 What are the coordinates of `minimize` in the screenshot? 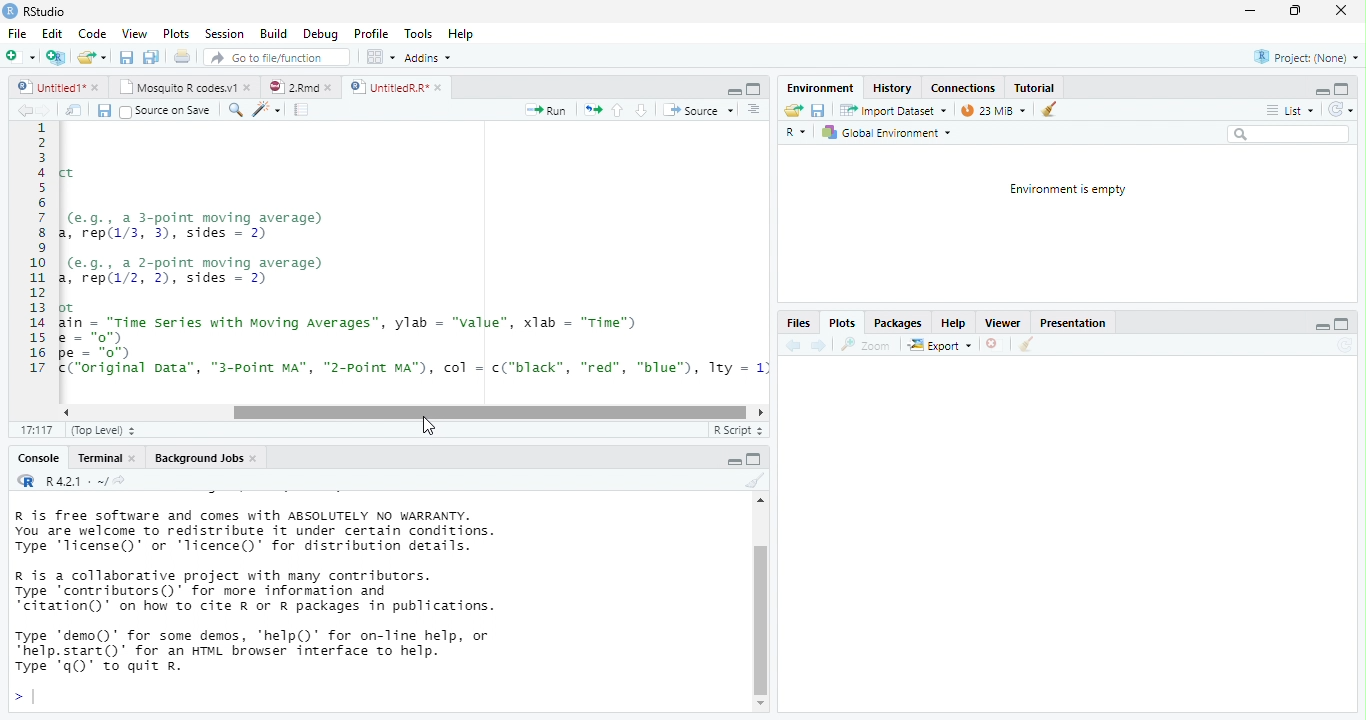 It's located at (754, 458).